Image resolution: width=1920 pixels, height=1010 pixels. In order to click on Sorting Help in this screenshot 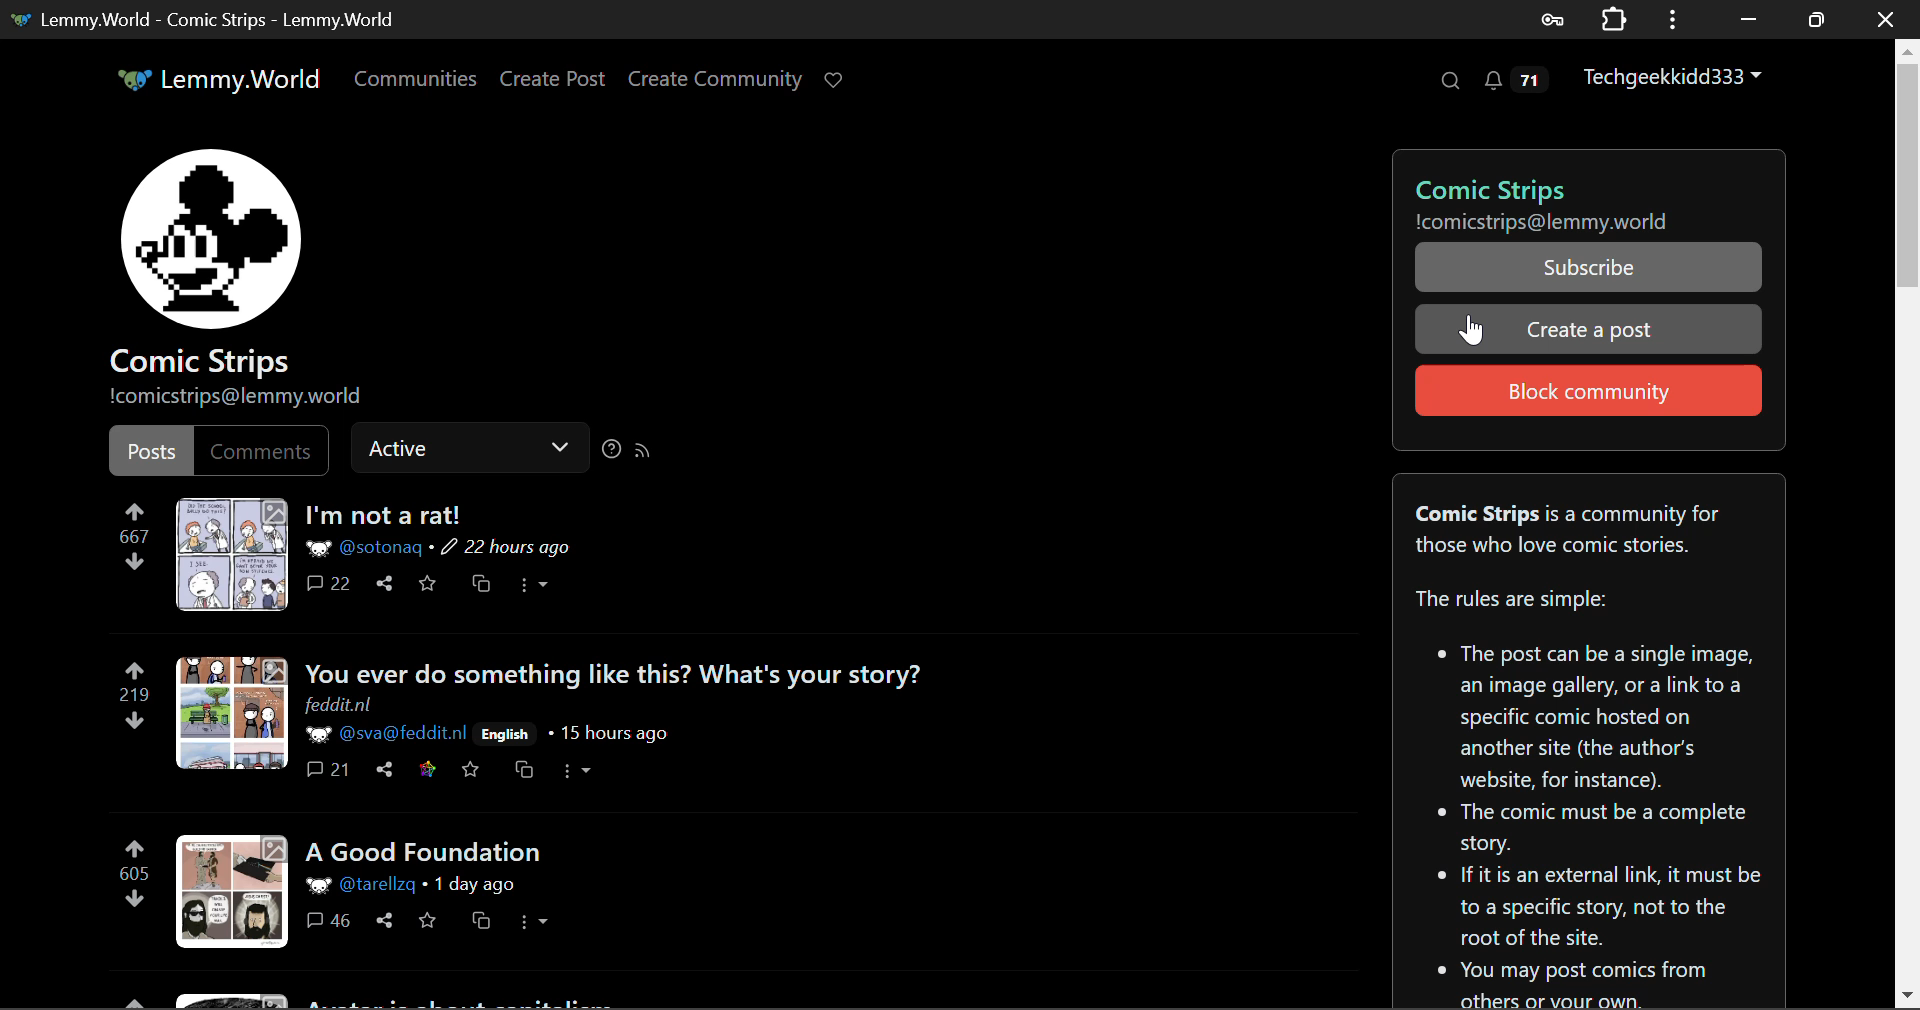, I will do `click(613, 450)`.